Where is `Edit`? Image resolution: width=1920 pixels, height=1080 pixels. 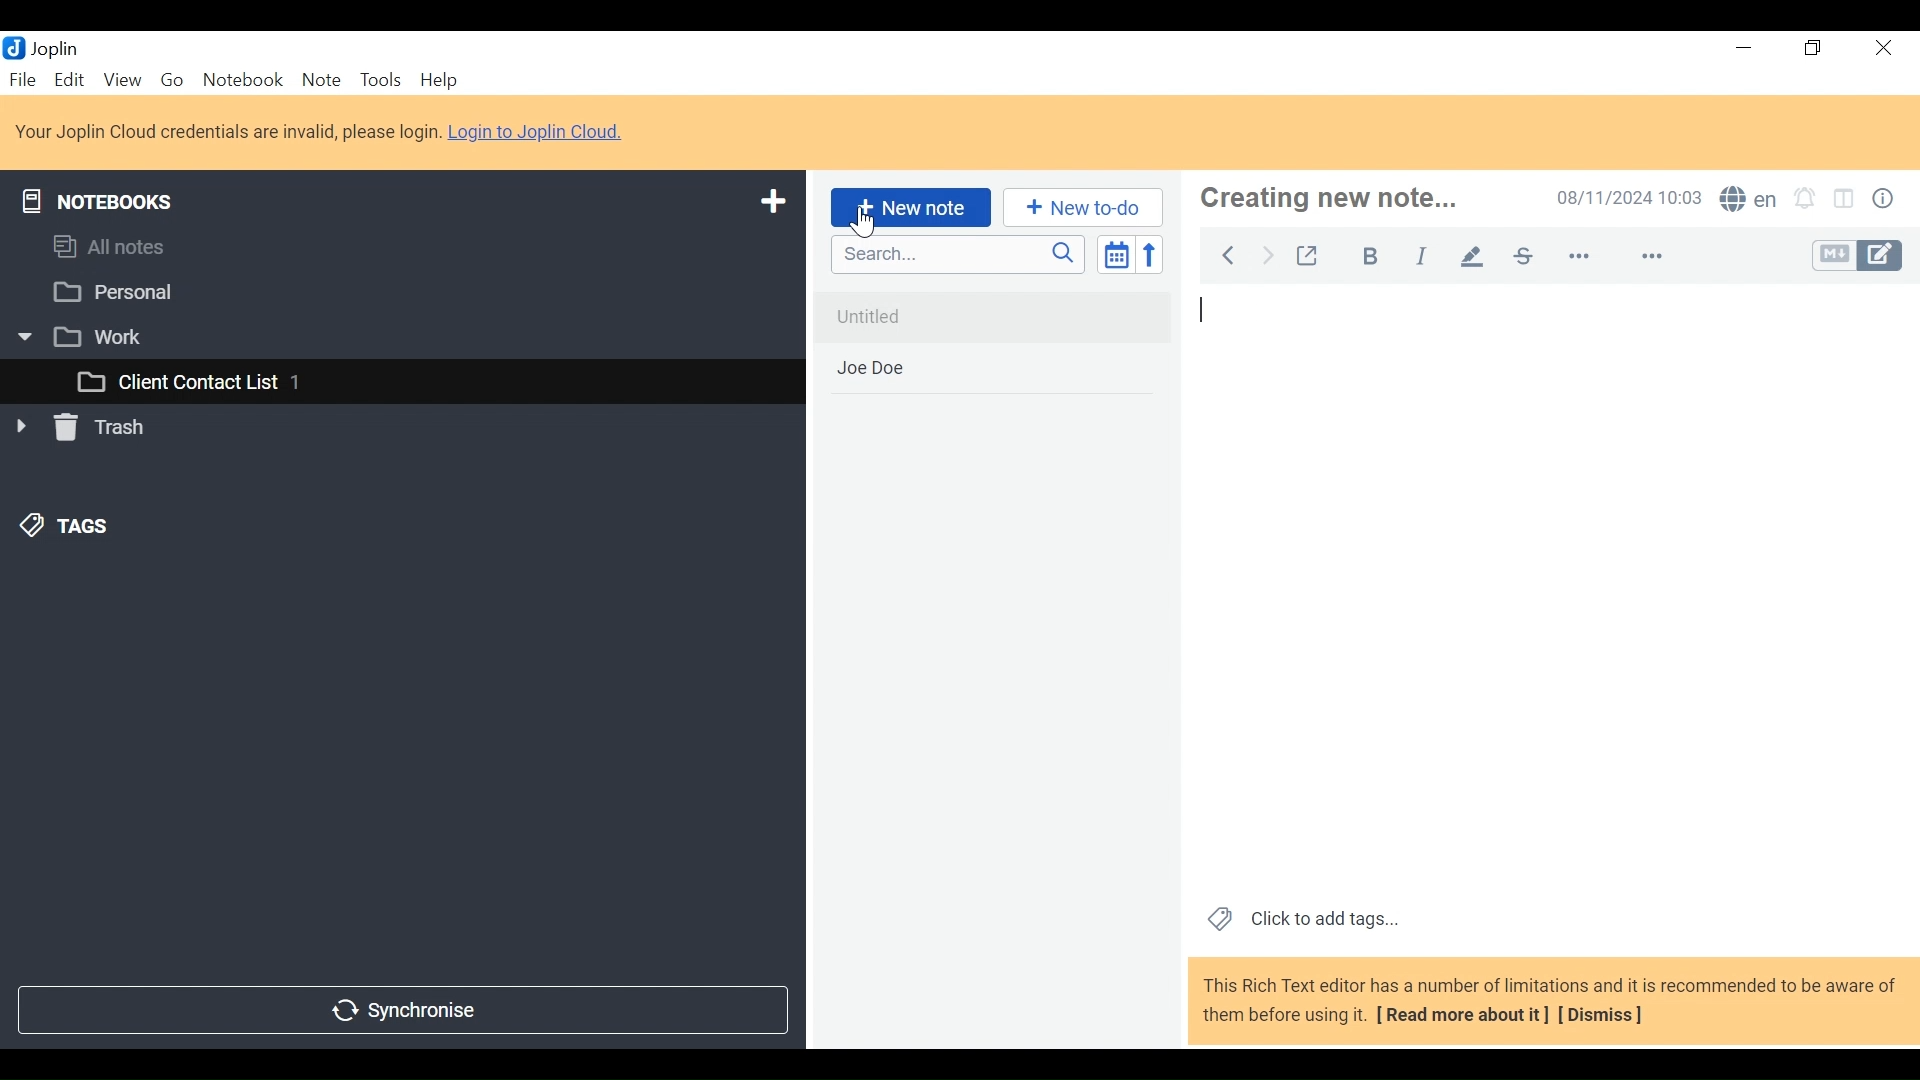 Edit is located at coordinates (71, 79).